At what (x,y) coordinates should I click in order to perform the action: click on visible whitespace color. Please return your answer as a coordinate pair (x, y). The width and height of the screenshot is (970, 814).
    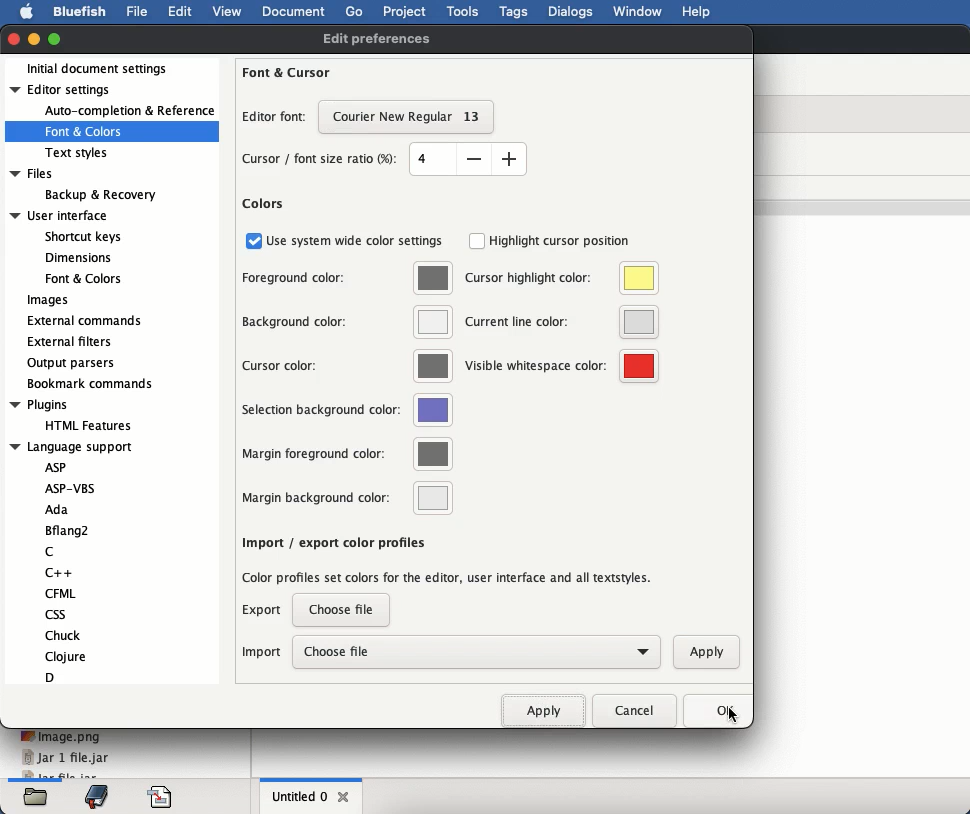
    Looking at the image, I should click on (560, 365).